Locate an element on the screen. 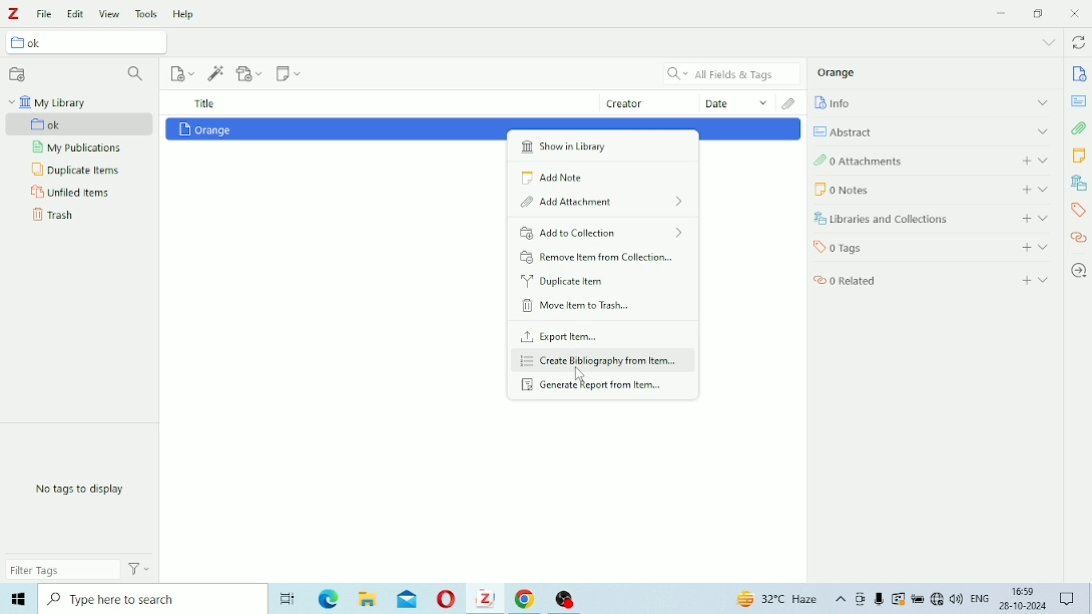 Image resolution: width=1092 pixels, height=614 pixels. Move Item to Trash is located at coordinates (577, 306).